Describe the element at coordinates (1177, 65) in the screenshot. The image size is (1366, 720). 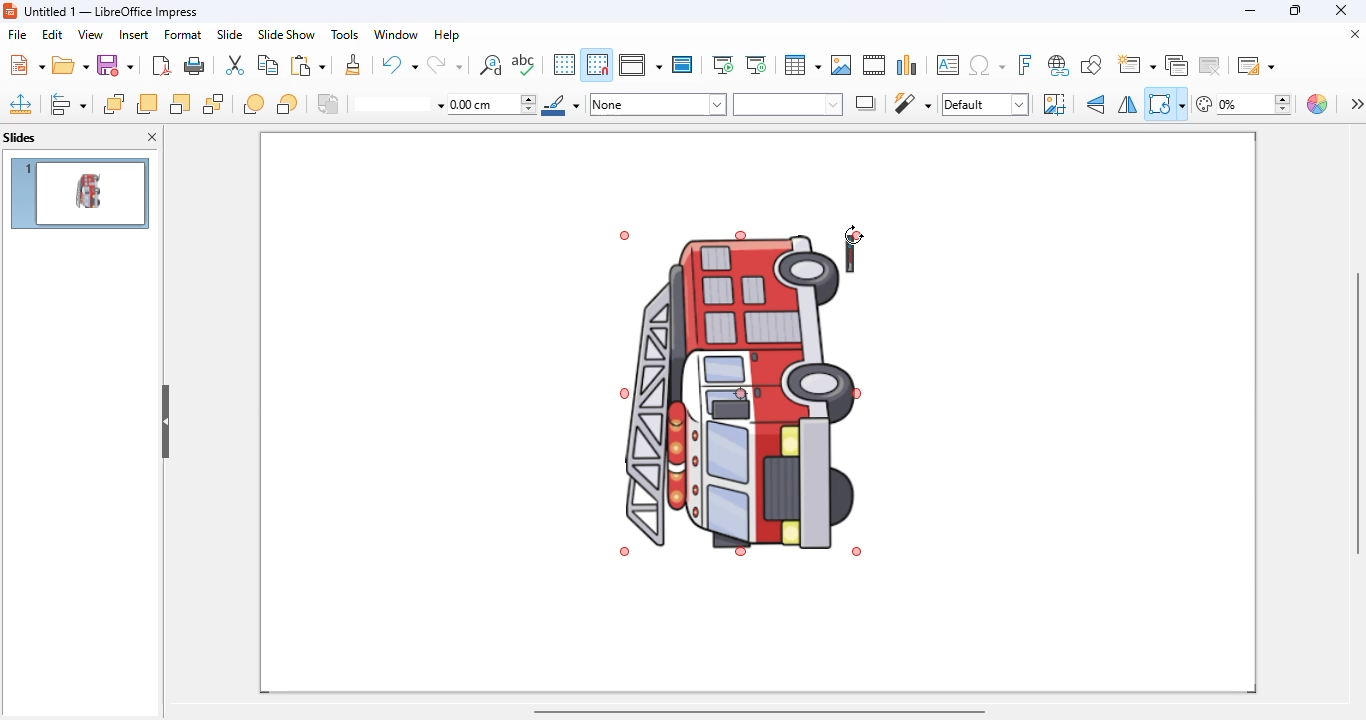
I see `duplicate slide` at that location.